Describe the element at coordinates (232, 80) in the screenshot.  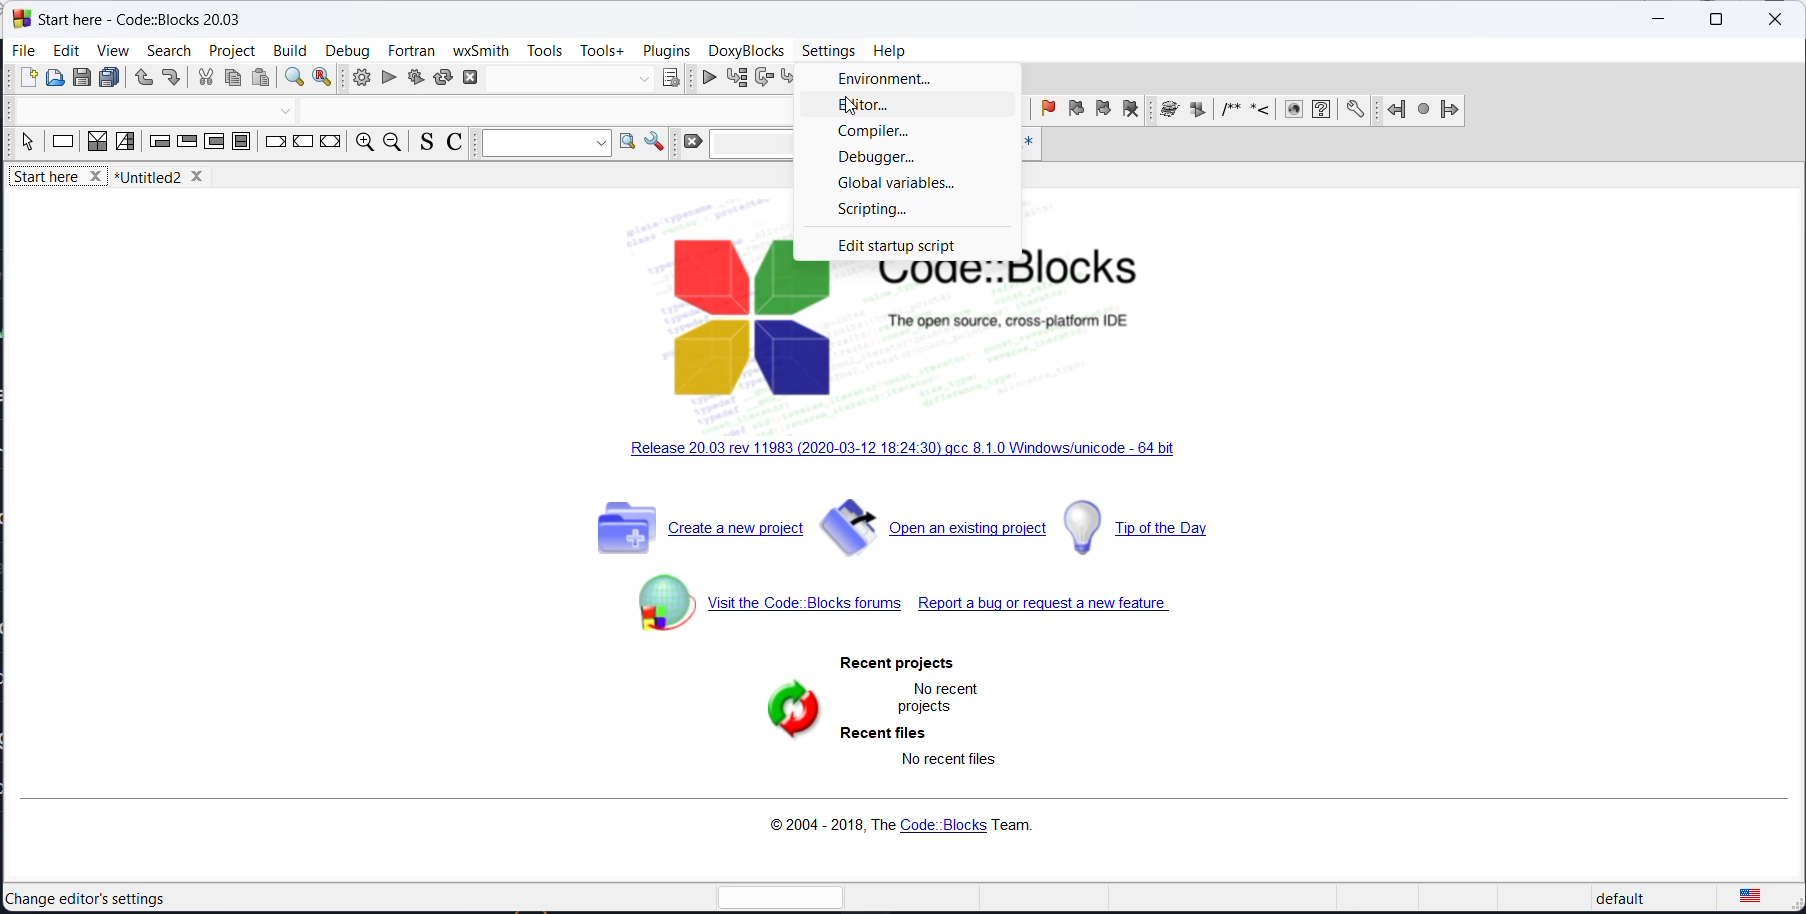
I see `copy` at that location.